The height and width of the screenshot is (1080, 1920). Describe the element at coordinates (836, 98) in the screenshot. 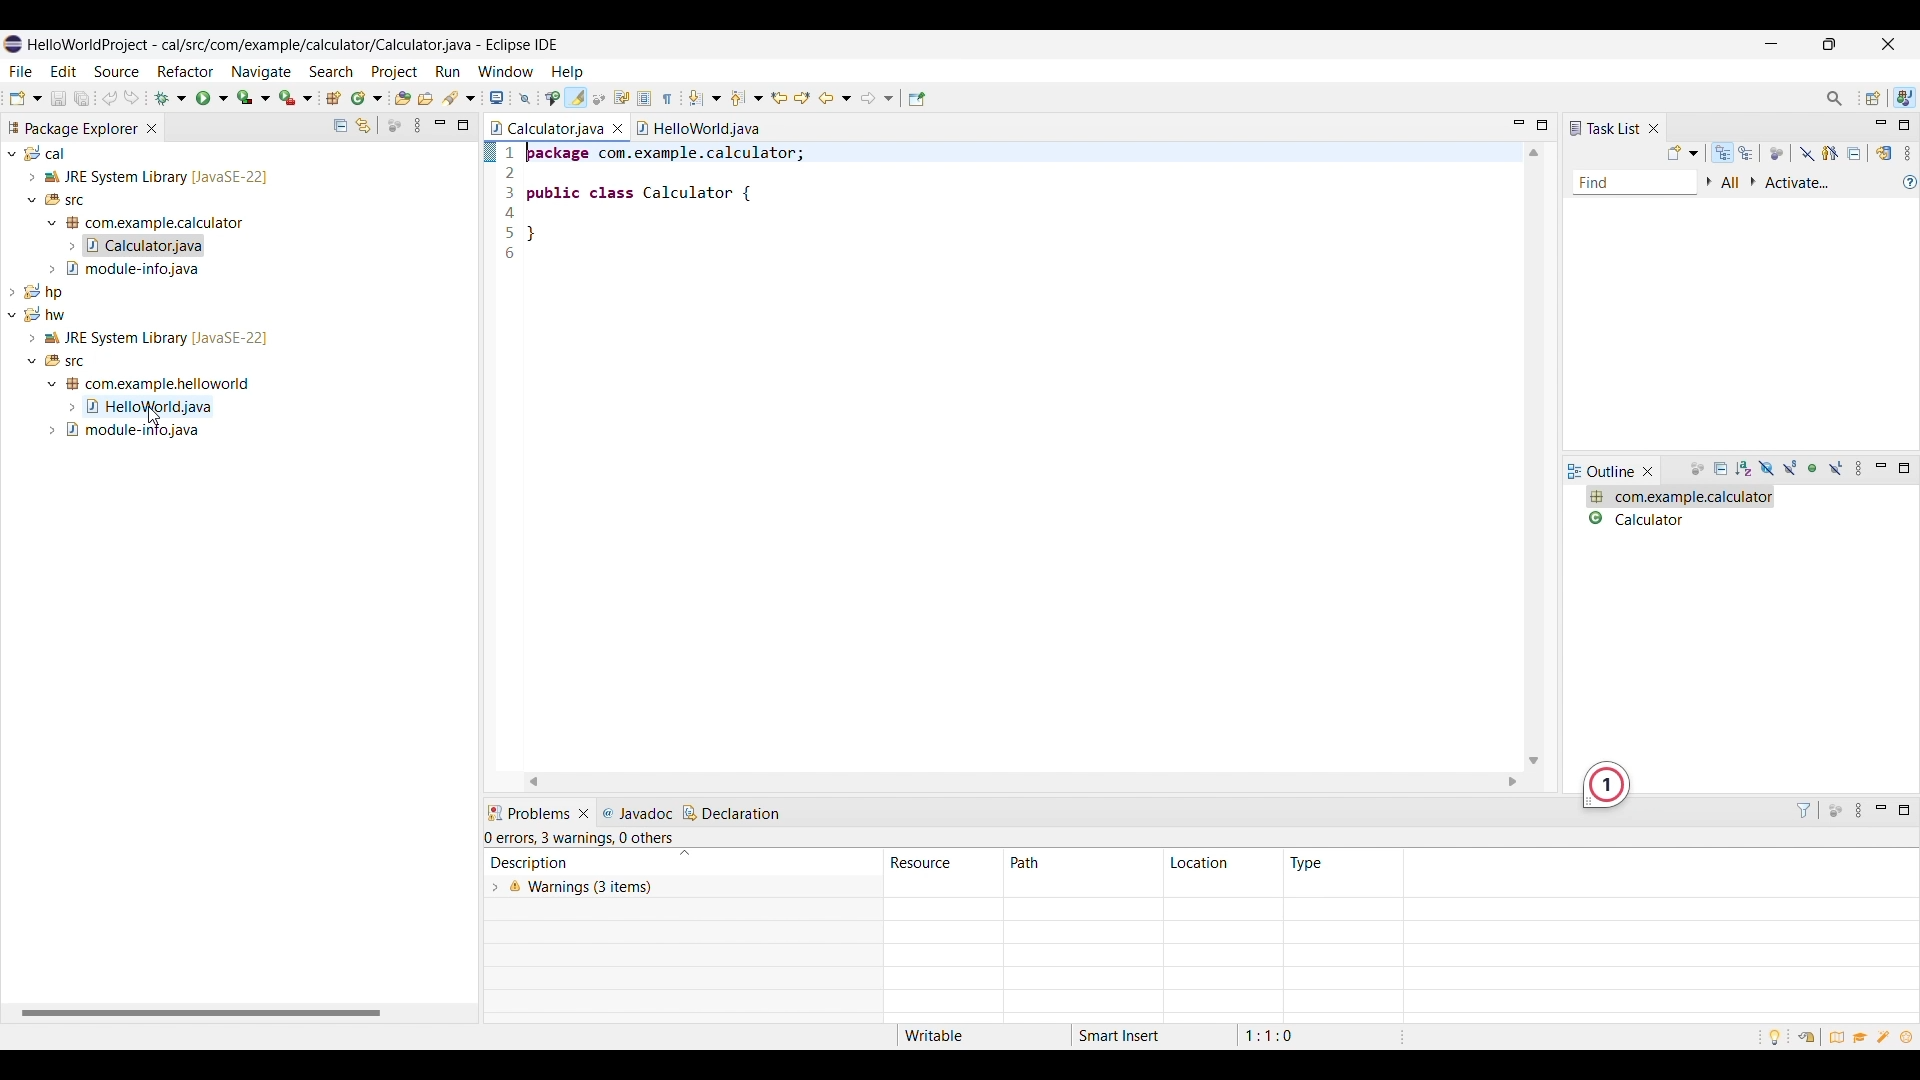

I see `Back options` at that location.